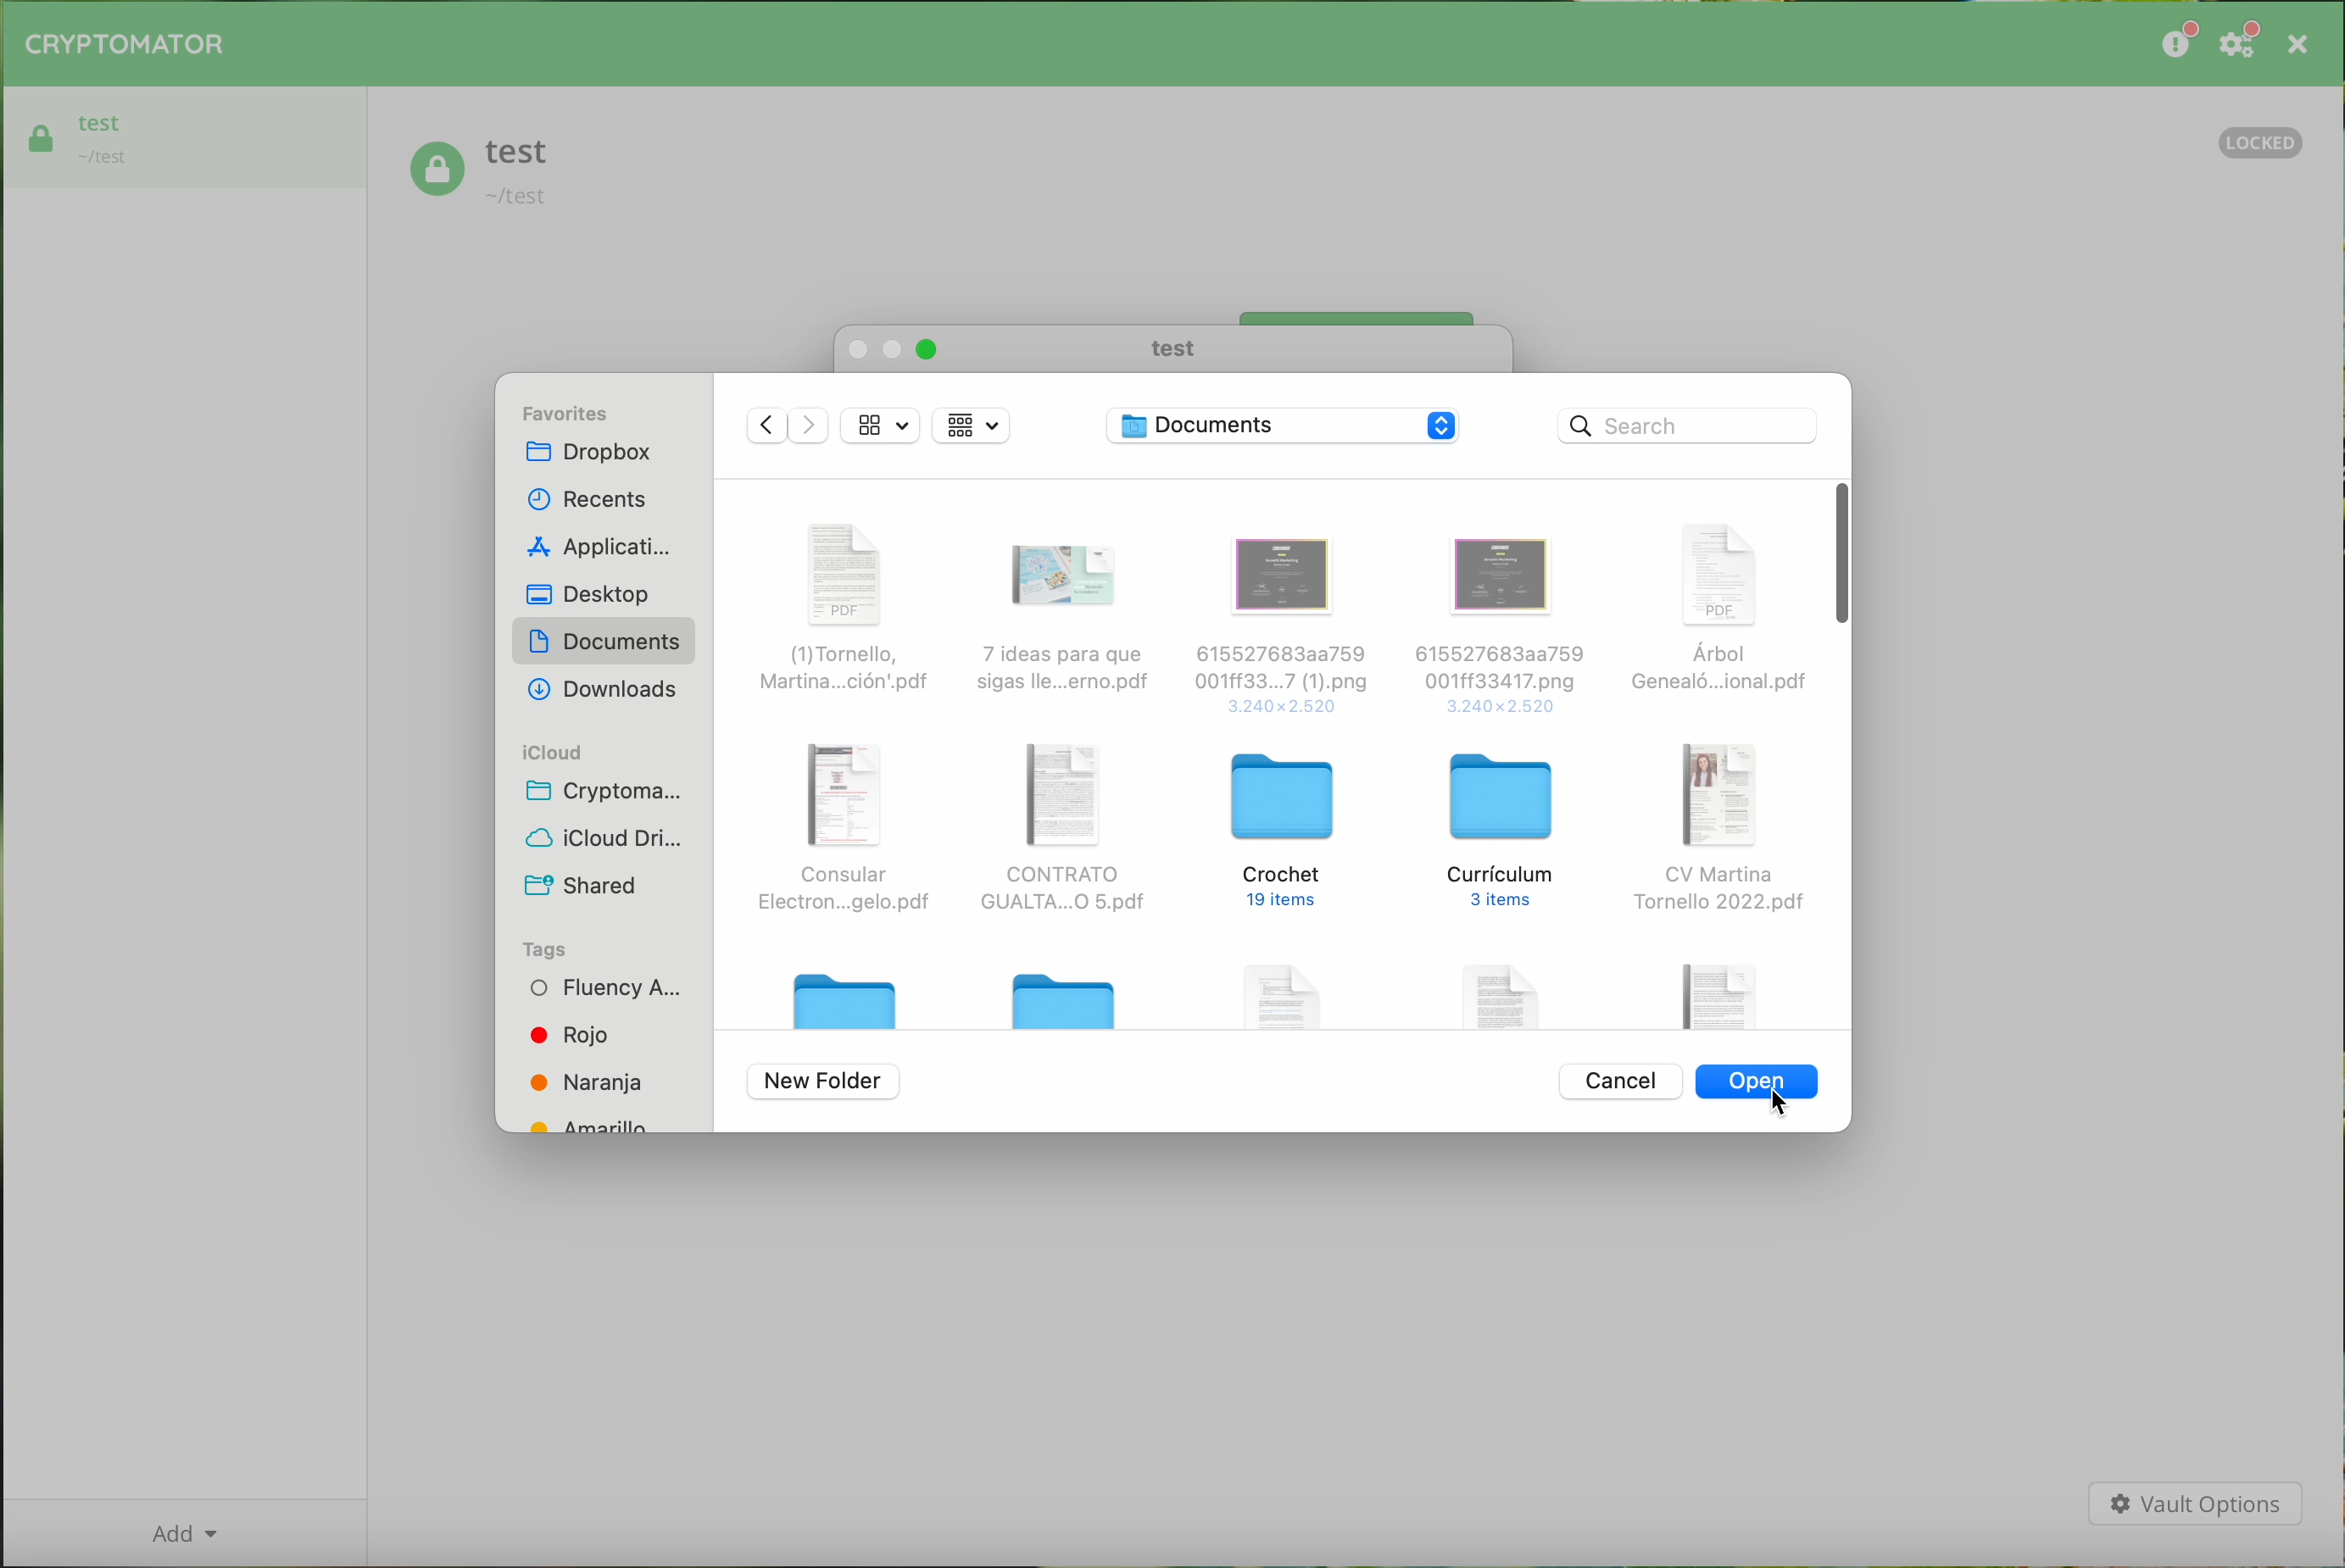 This screenshot has height=1568, width=2345. Describe the element at coordinates (2176, 43) in the screenshot. I see `donate` at that location.